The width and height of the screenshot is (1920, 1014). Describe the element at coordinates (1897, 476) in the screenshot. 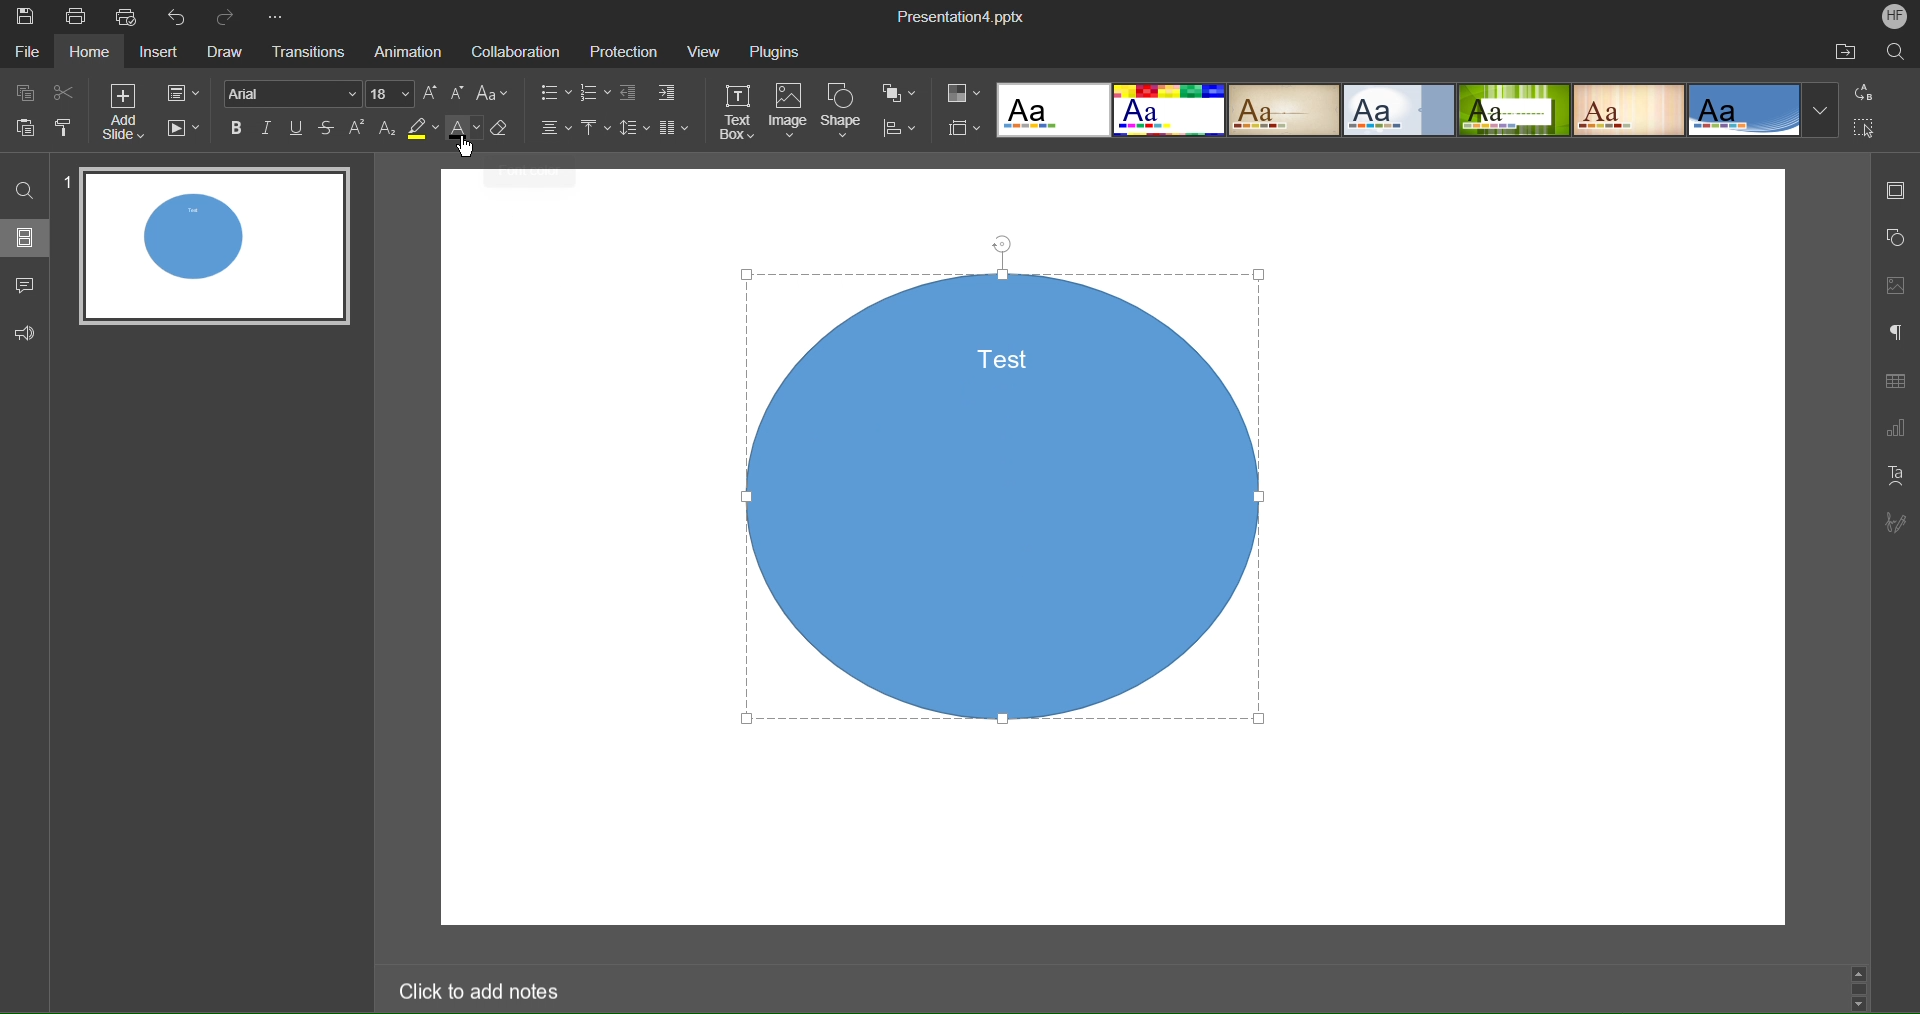

I see `Text Art` at that location.